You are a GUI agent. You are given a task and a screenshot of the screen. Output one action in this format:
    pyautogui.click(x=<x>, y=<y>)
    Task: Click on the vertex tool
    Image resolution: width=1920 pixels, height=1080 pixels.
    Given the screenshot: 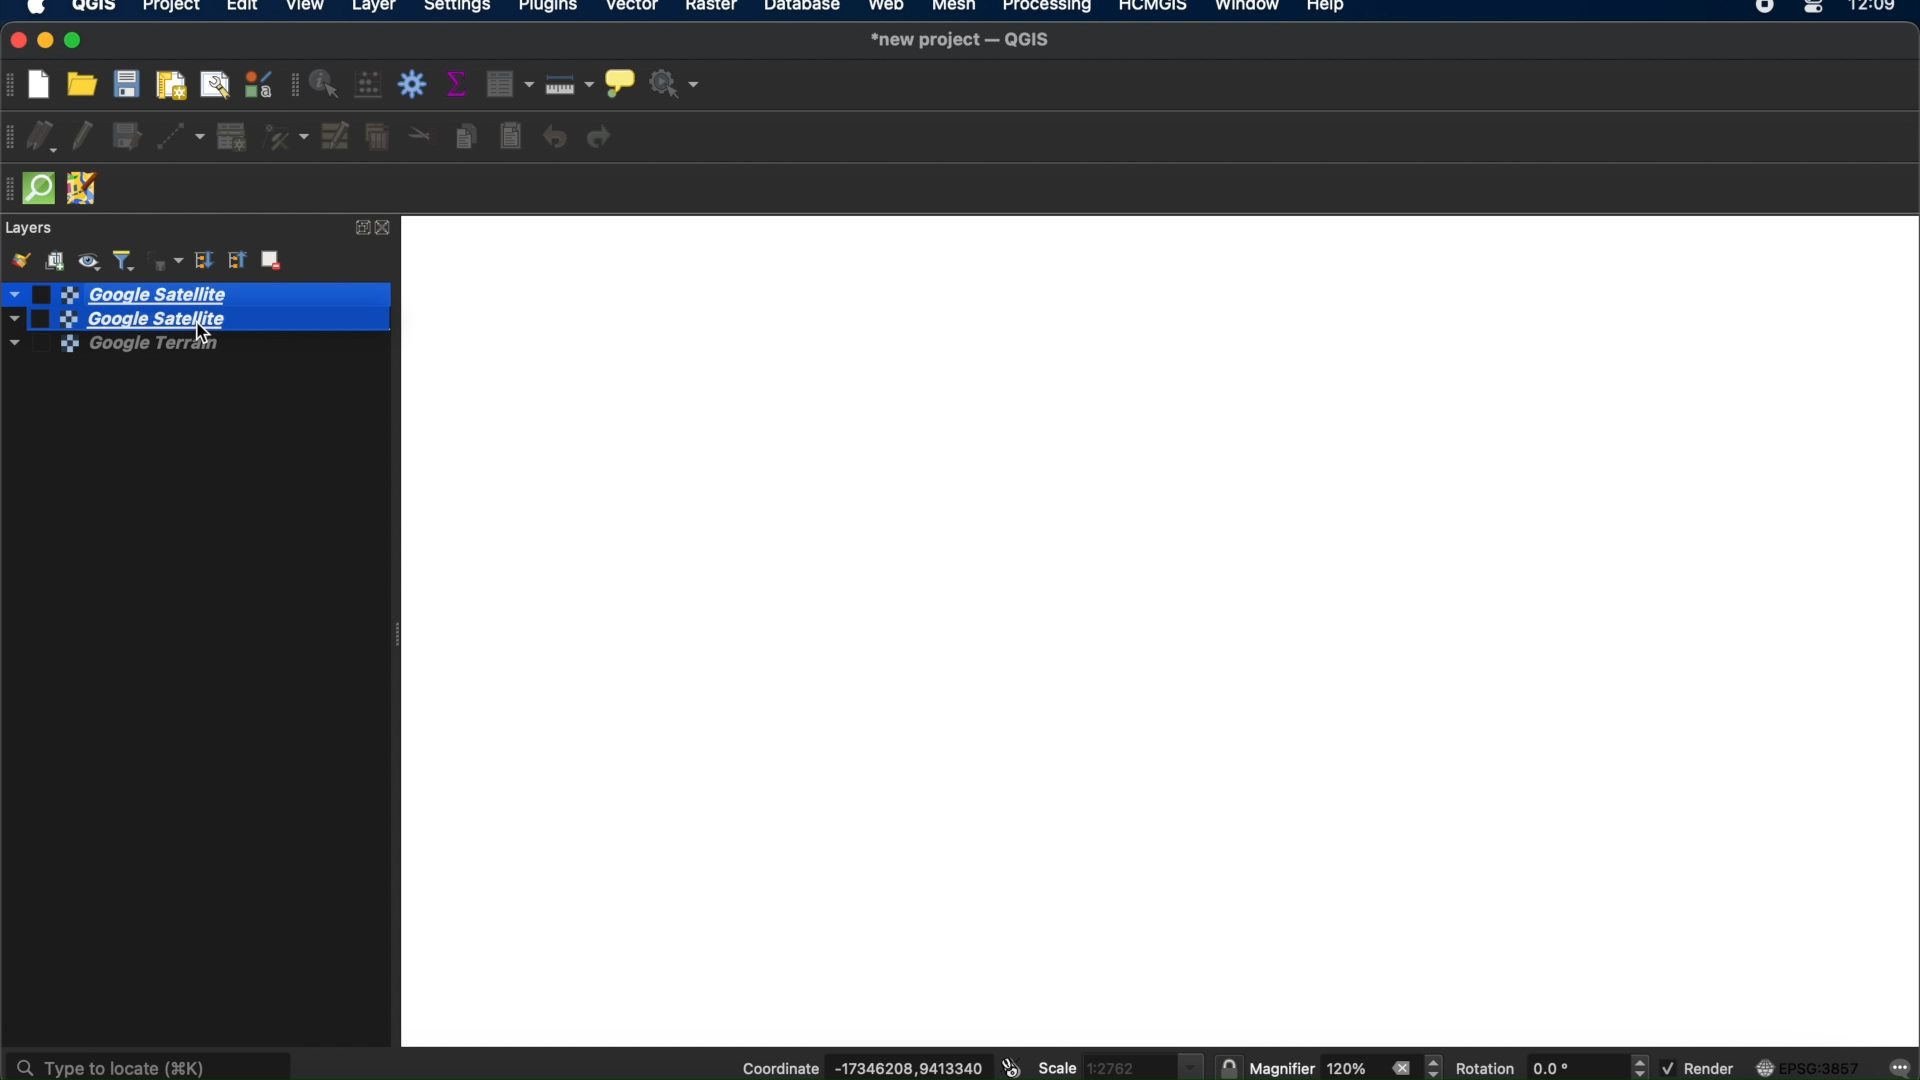 What is the action you would take?
    pyautogui.click(x=286, y=138)
    